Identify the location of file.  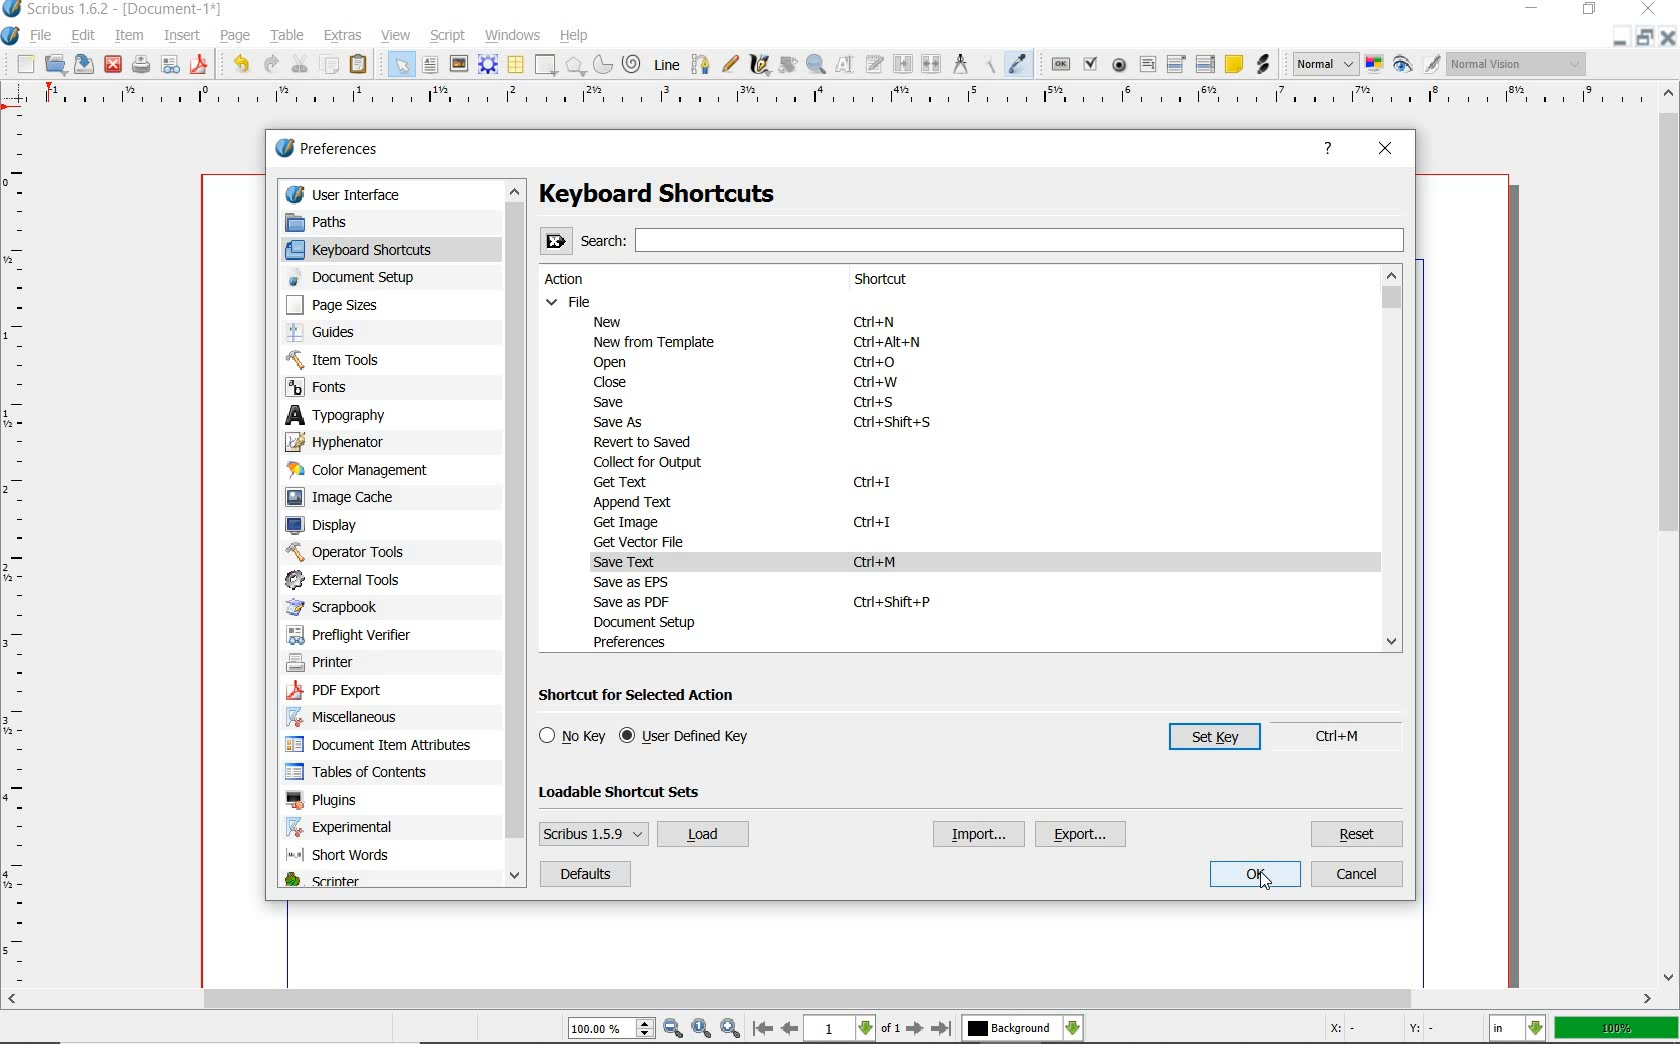
(46, 37).